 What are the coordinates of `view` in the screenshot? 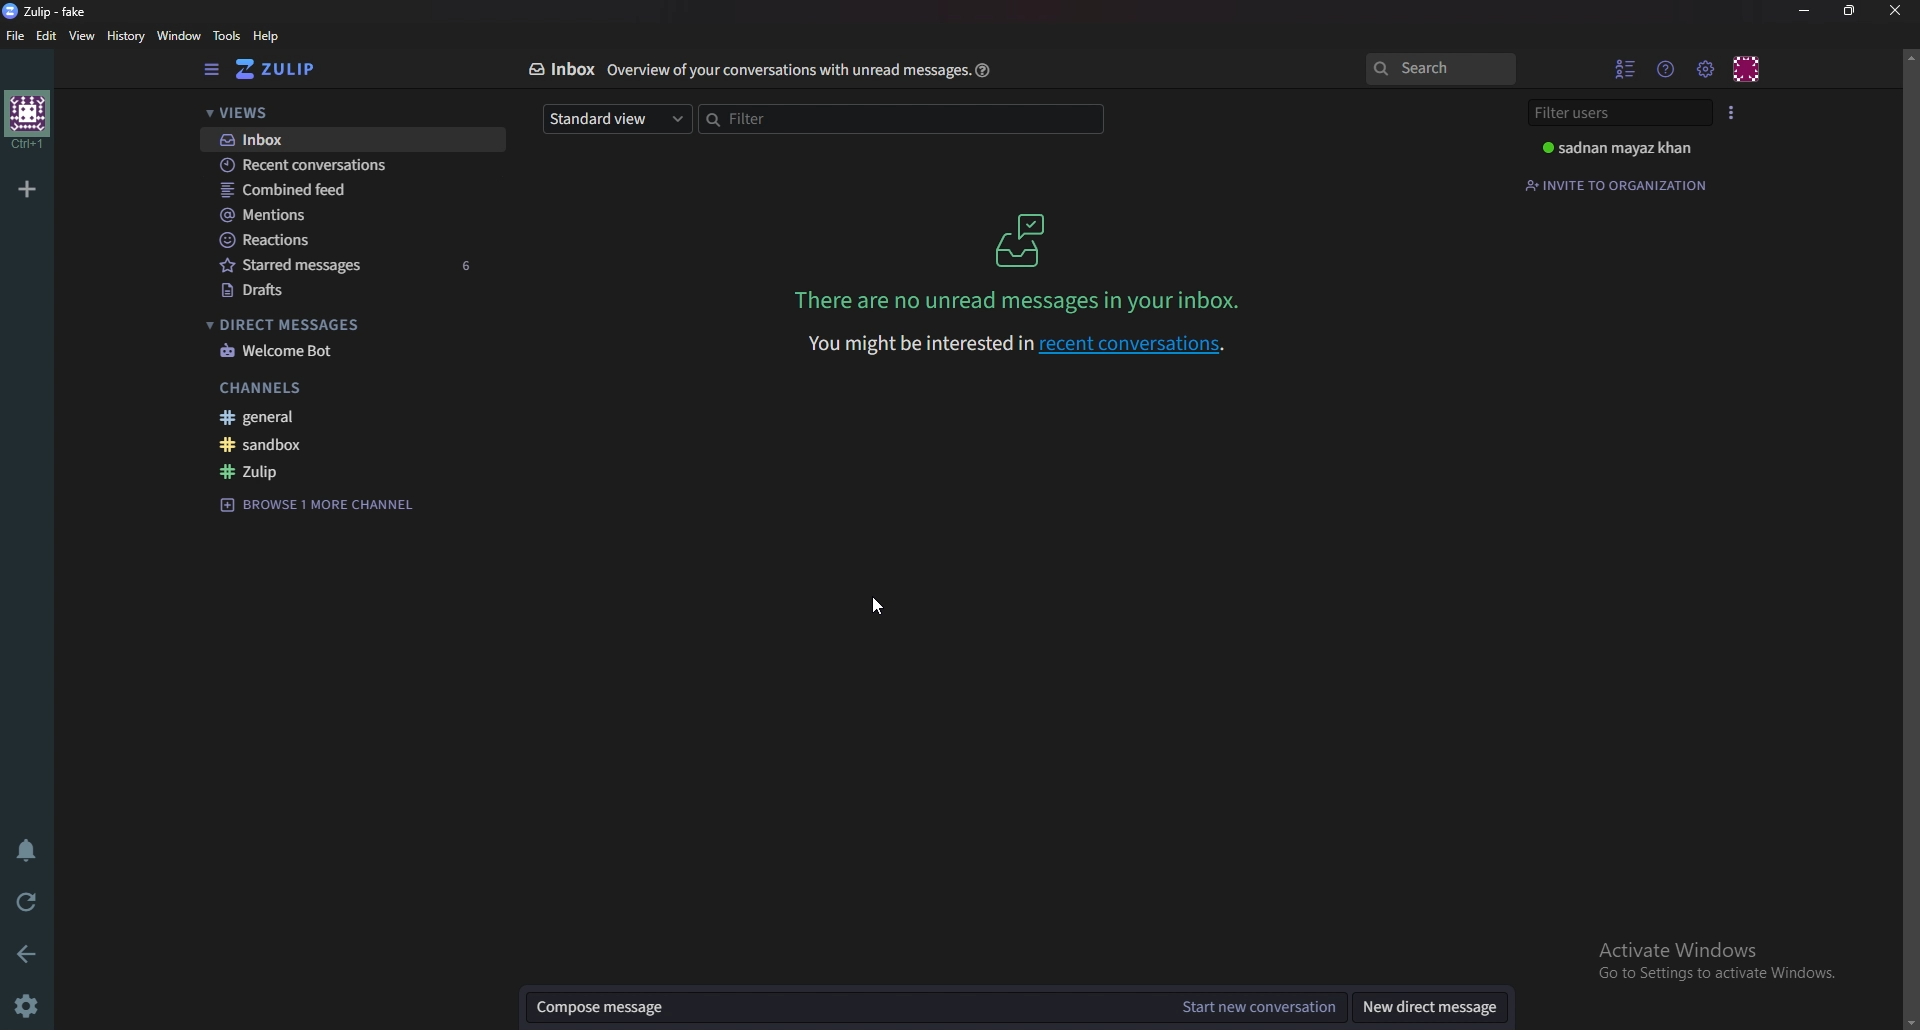 It's located at (84, 36).